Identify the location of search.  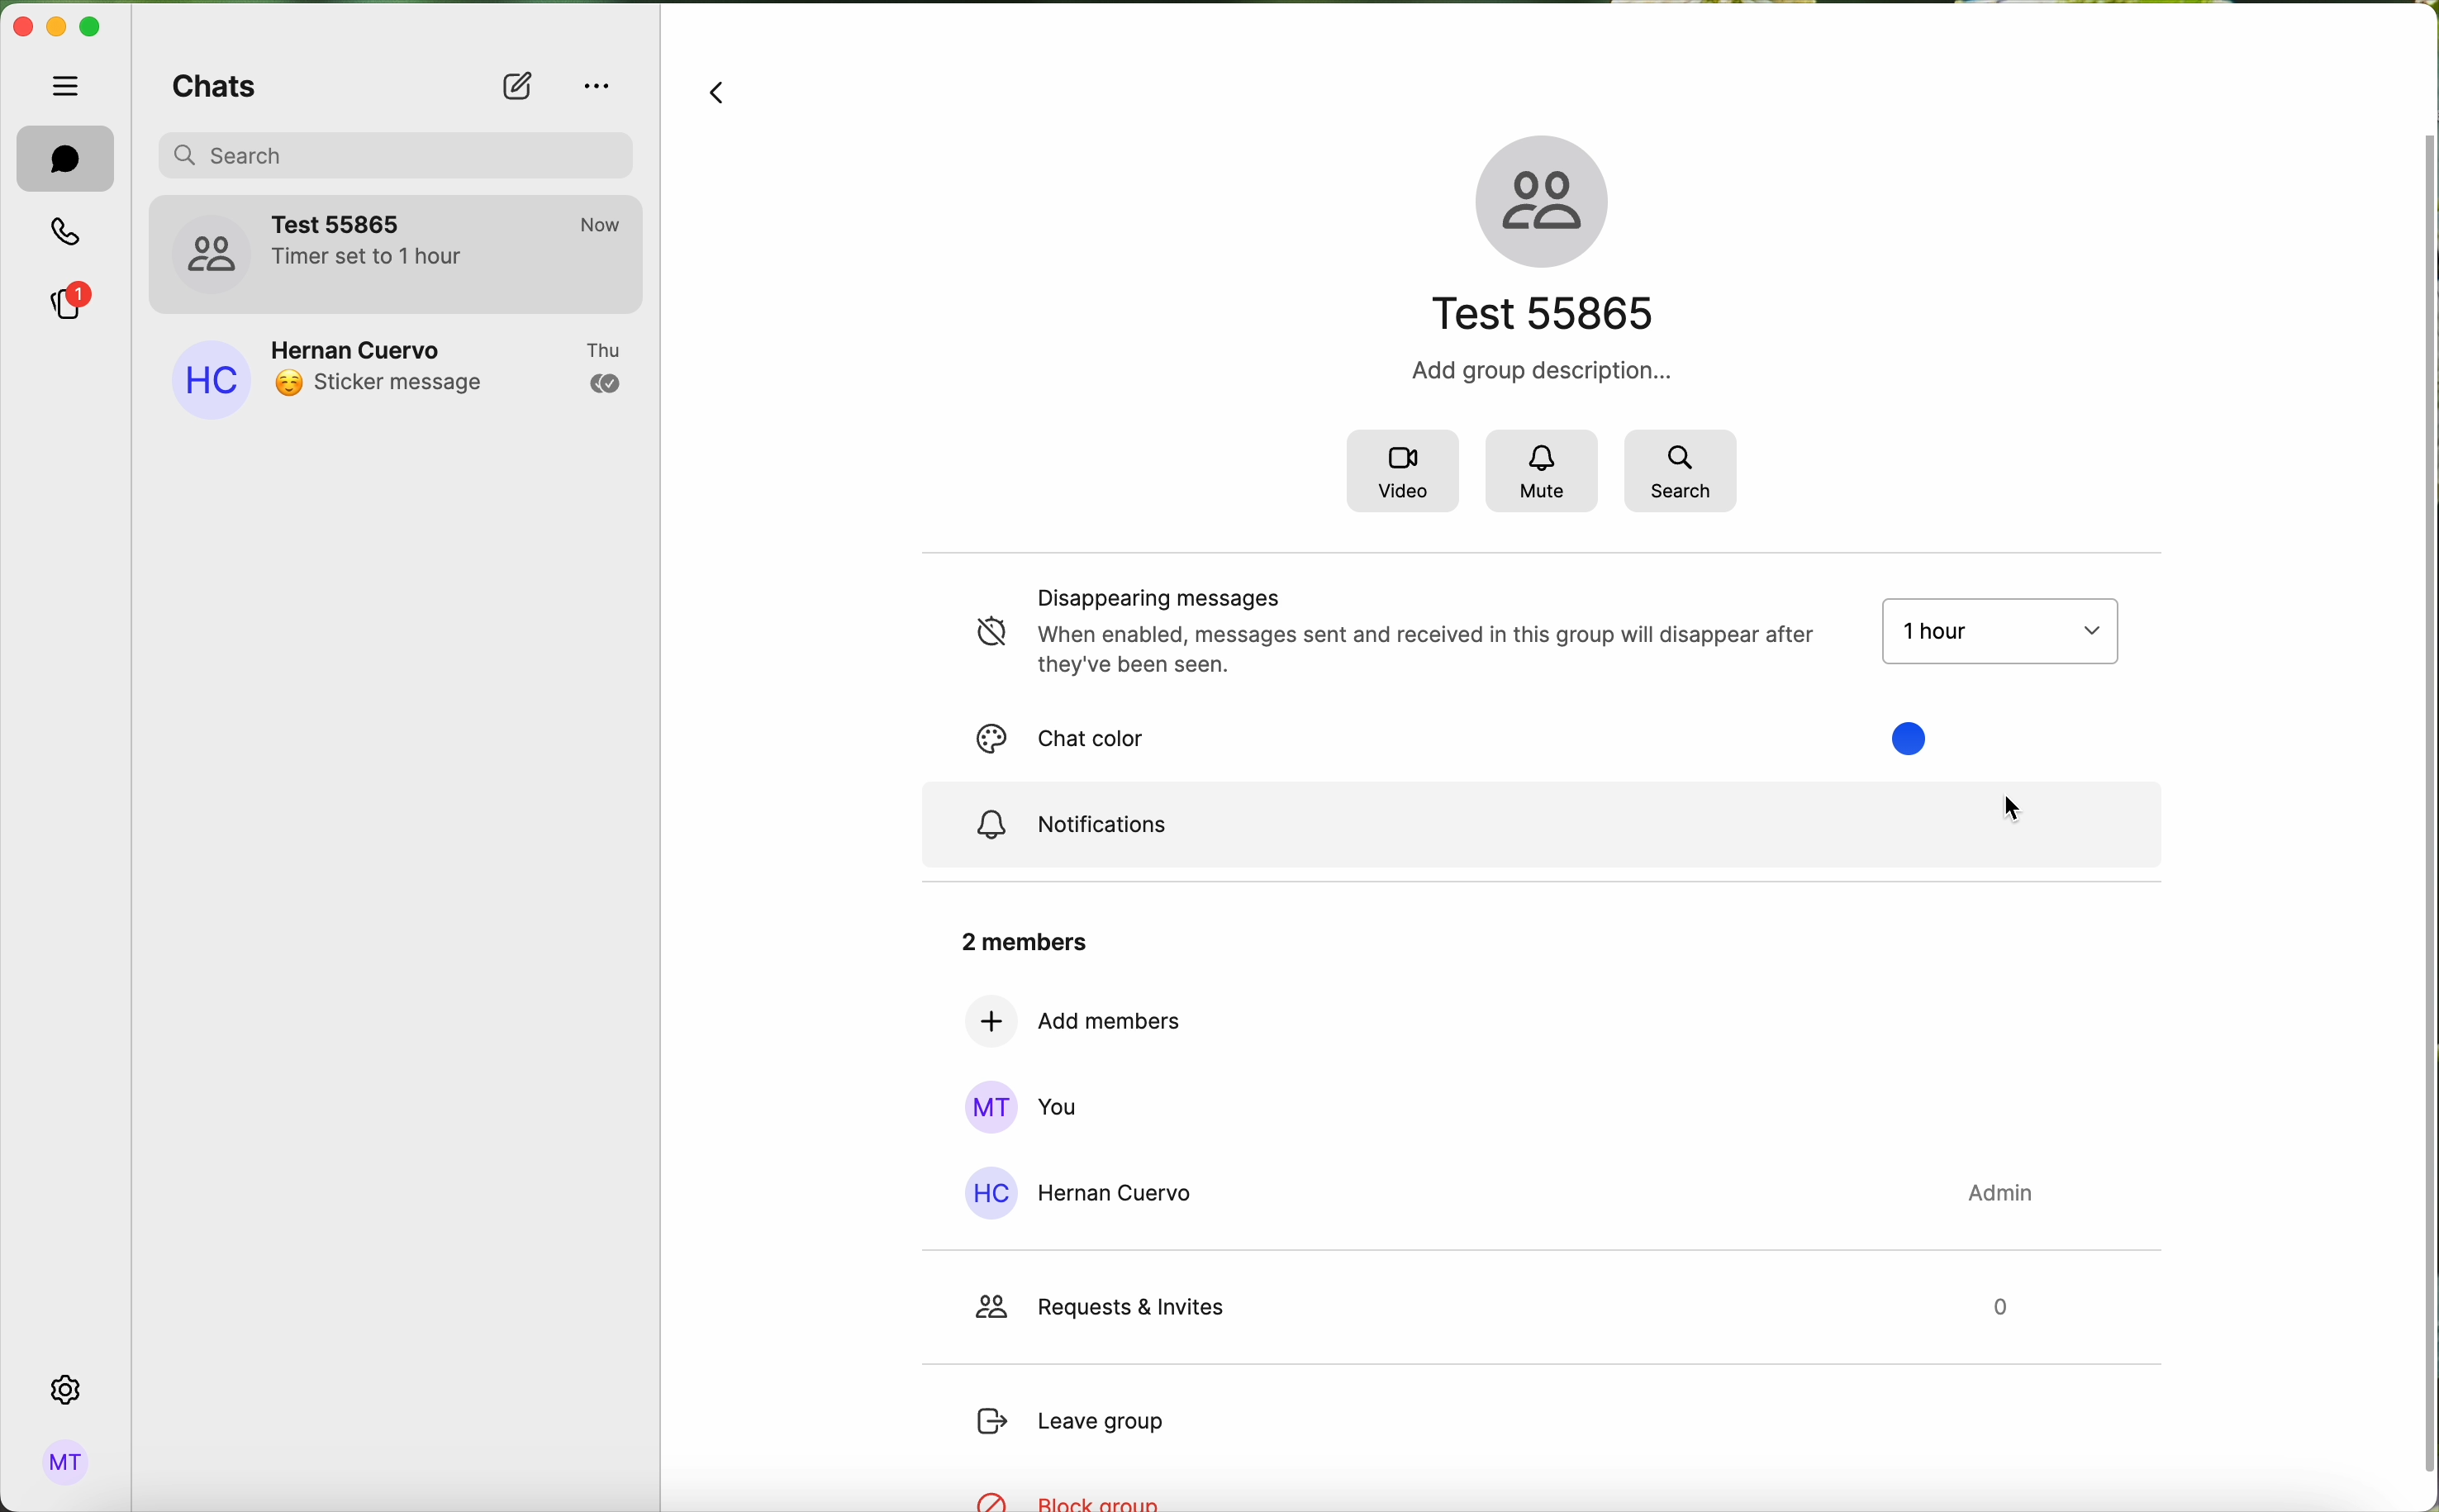
(1683, 471).